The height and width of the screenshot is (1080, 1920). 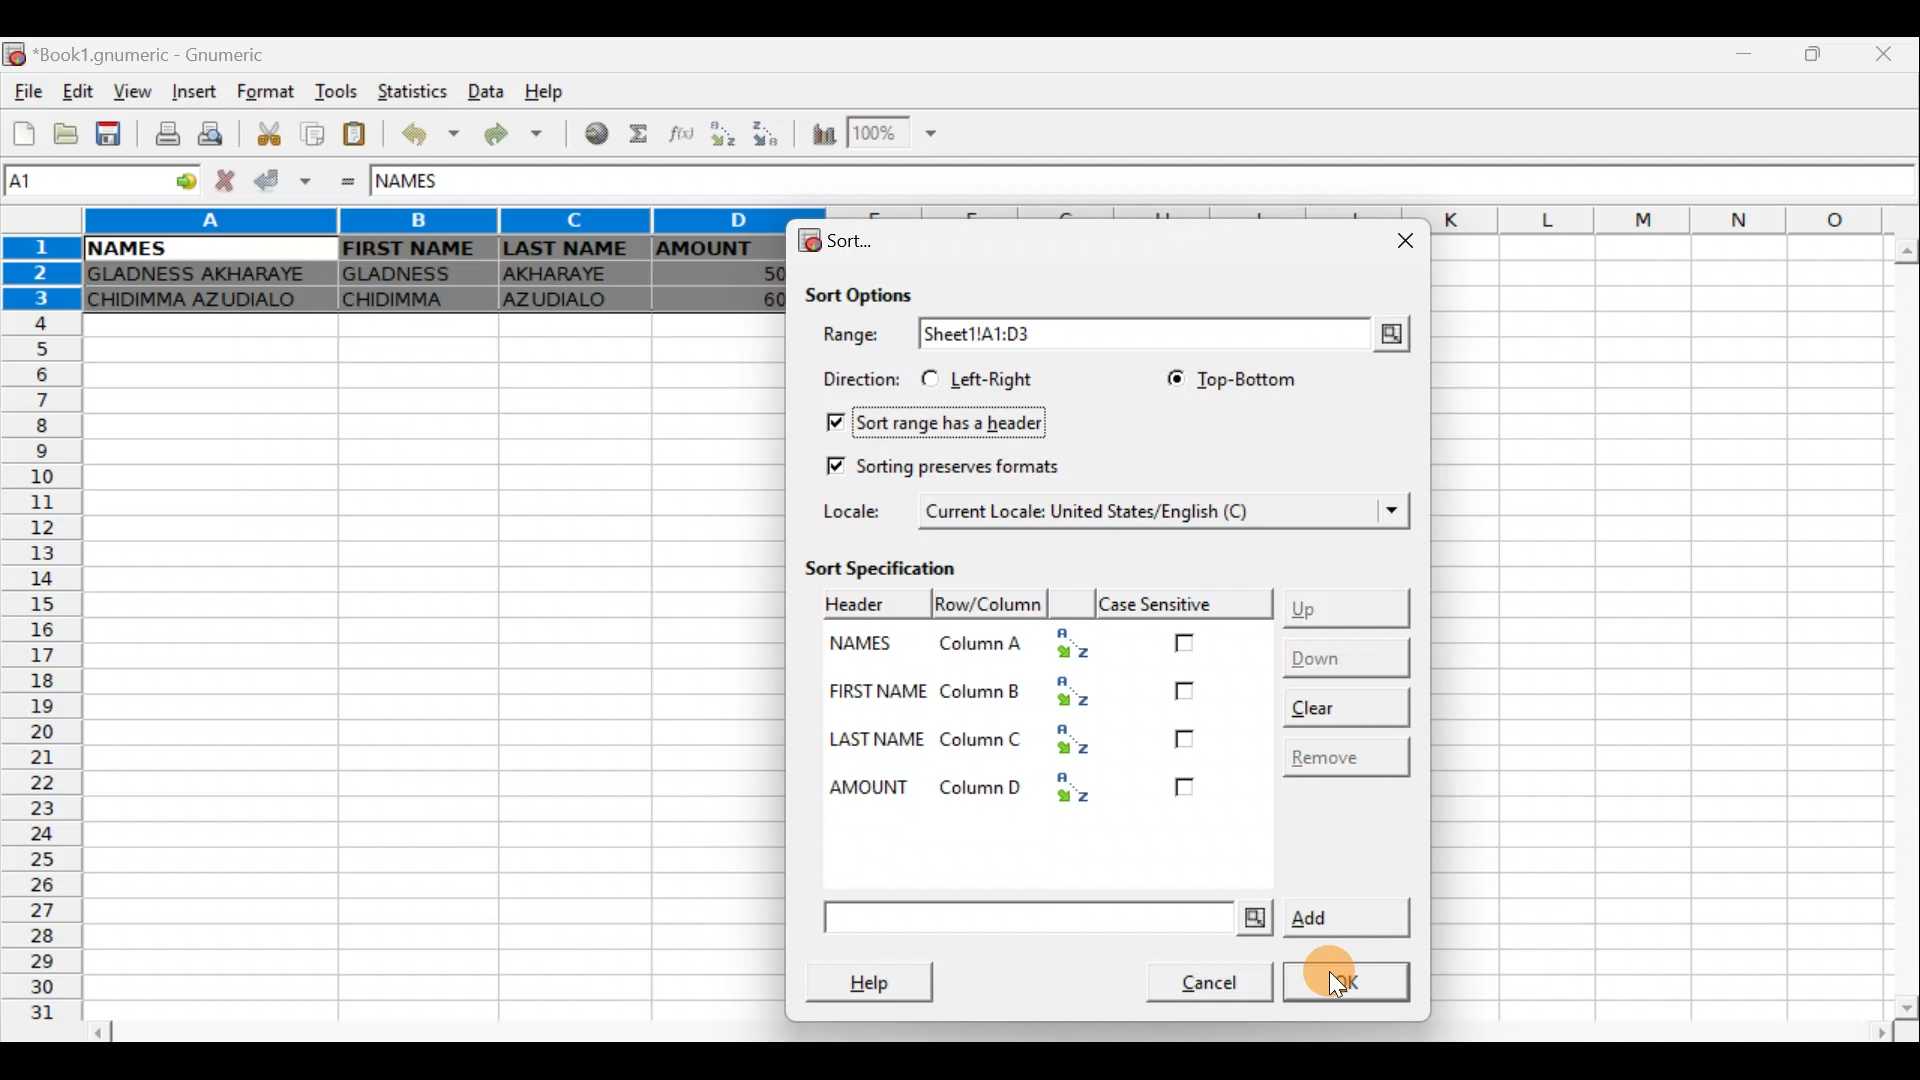 What do you see at coordinates (877, 694) in the screenshot?
I see `FIRST NAME` at bounding box center [877, 694].